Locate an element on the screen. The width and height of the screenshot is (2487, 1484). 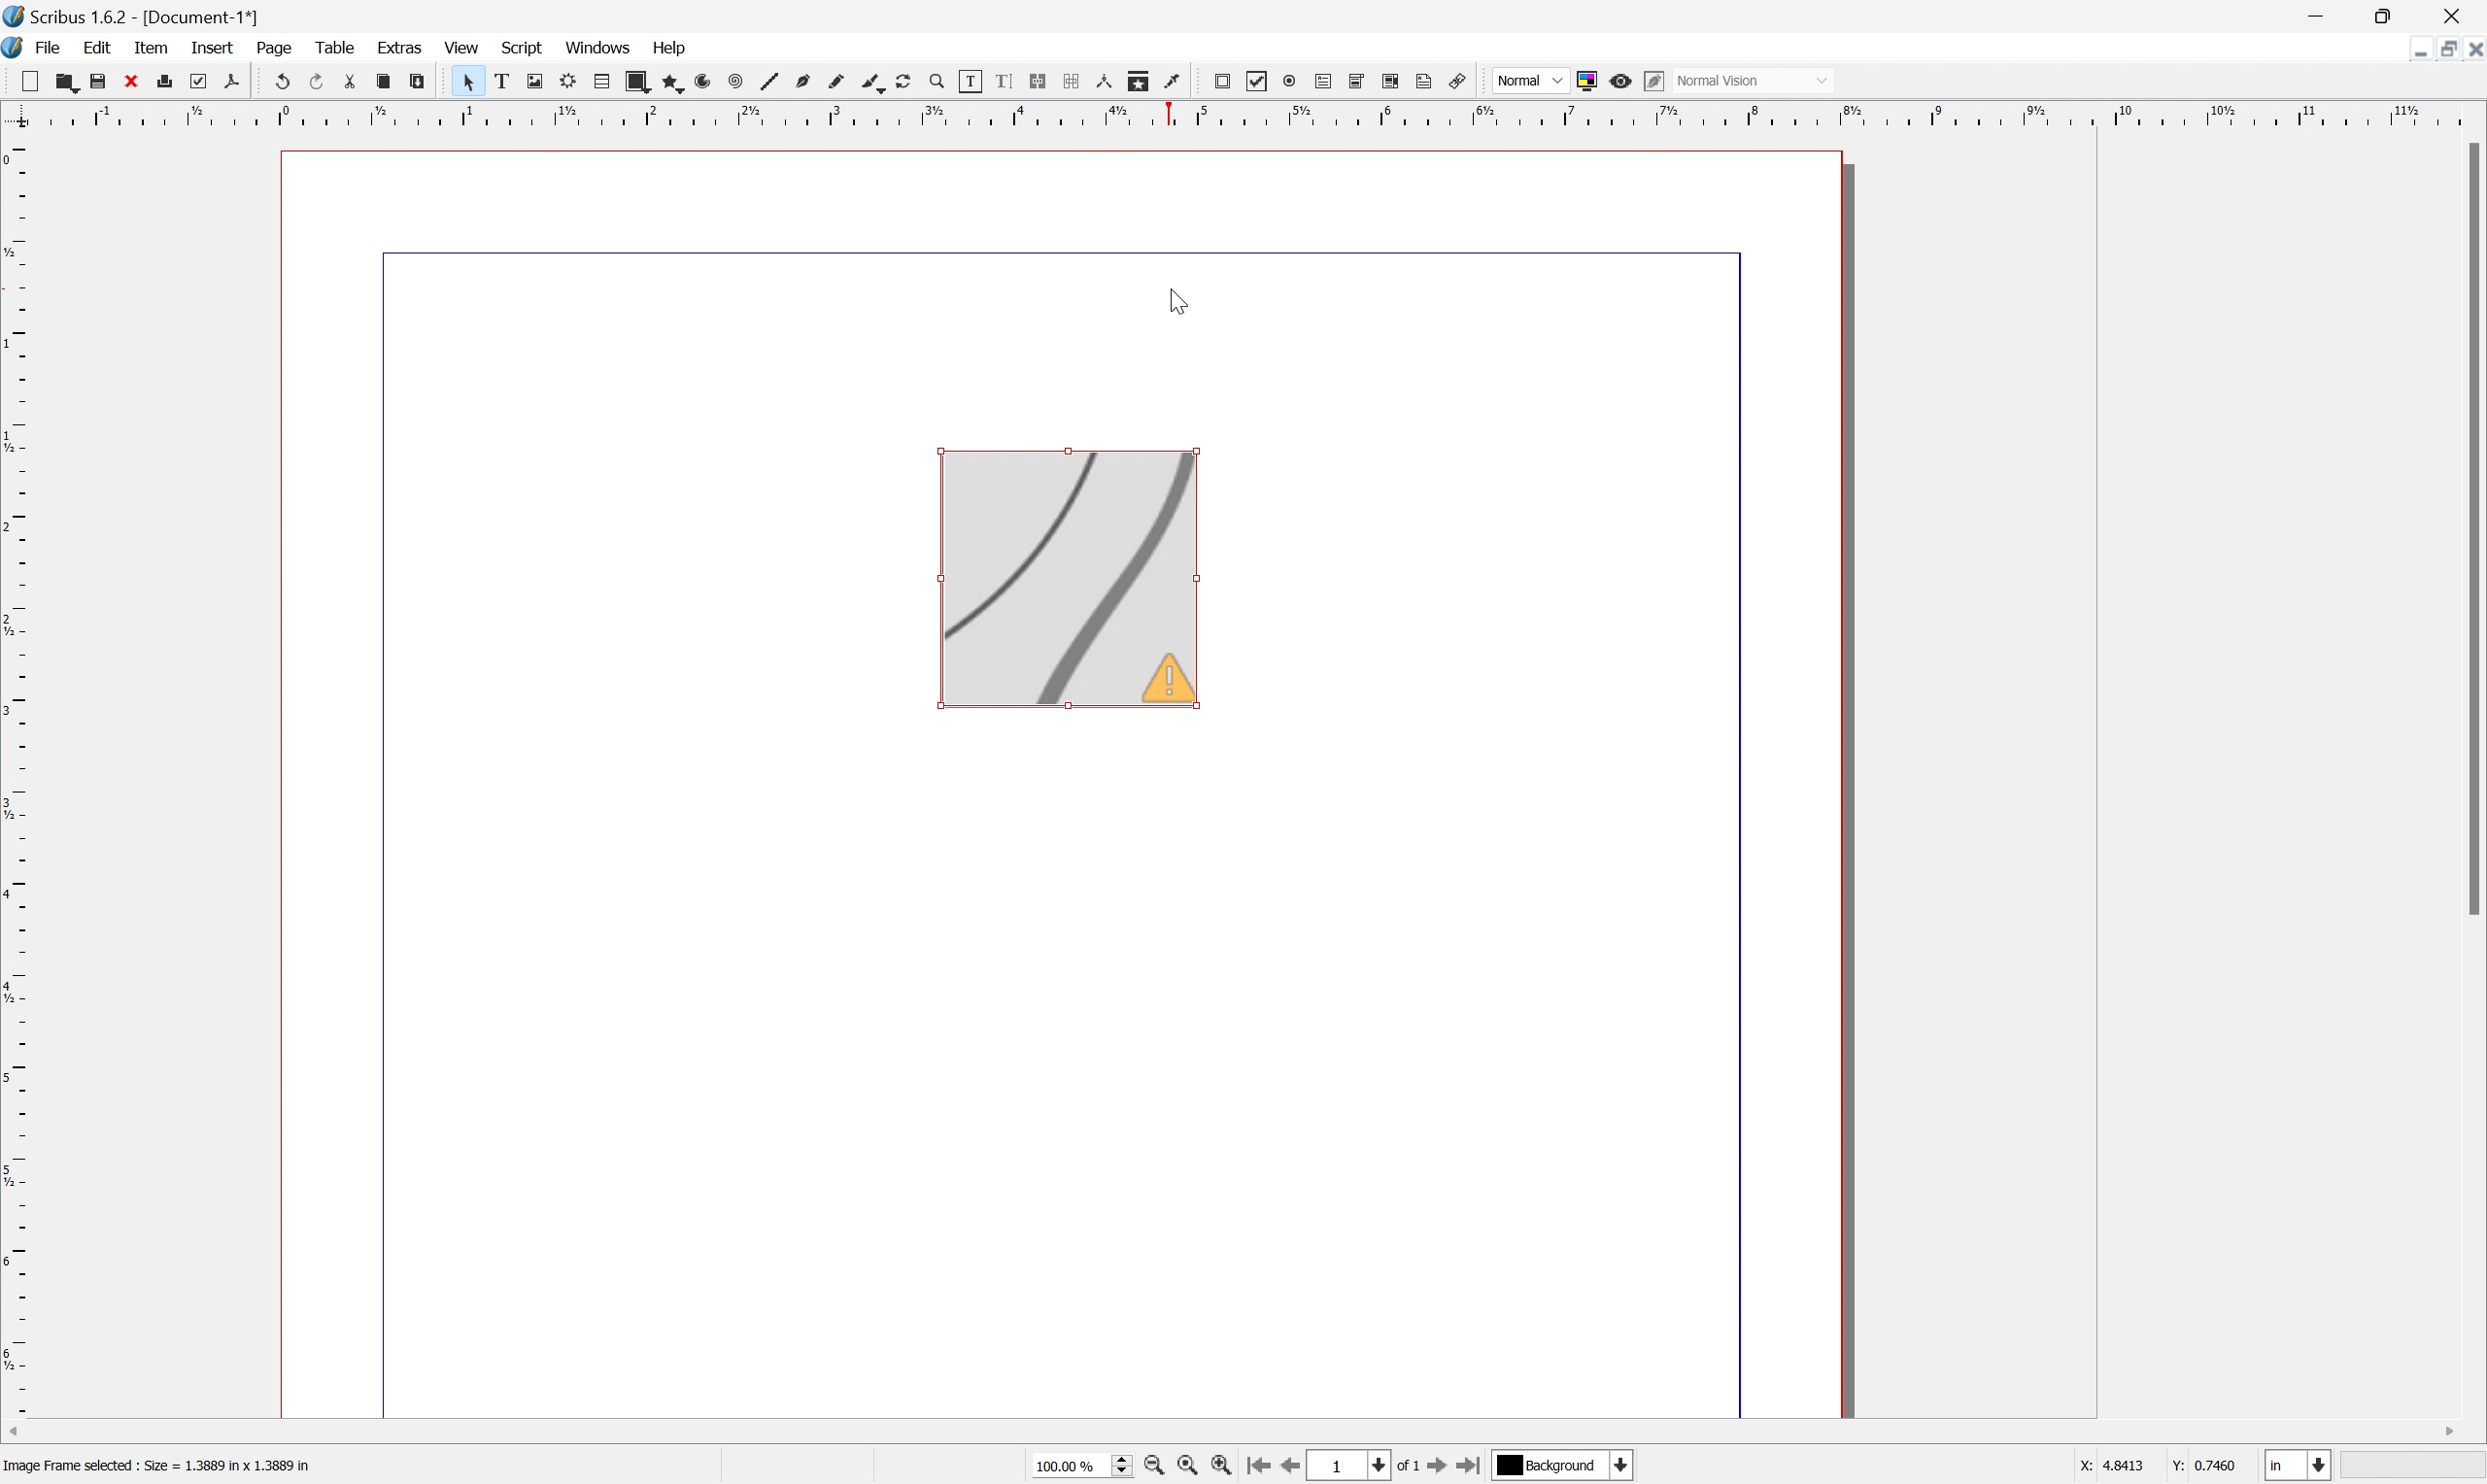
Bezier curve is located at coordinates (809, 83).